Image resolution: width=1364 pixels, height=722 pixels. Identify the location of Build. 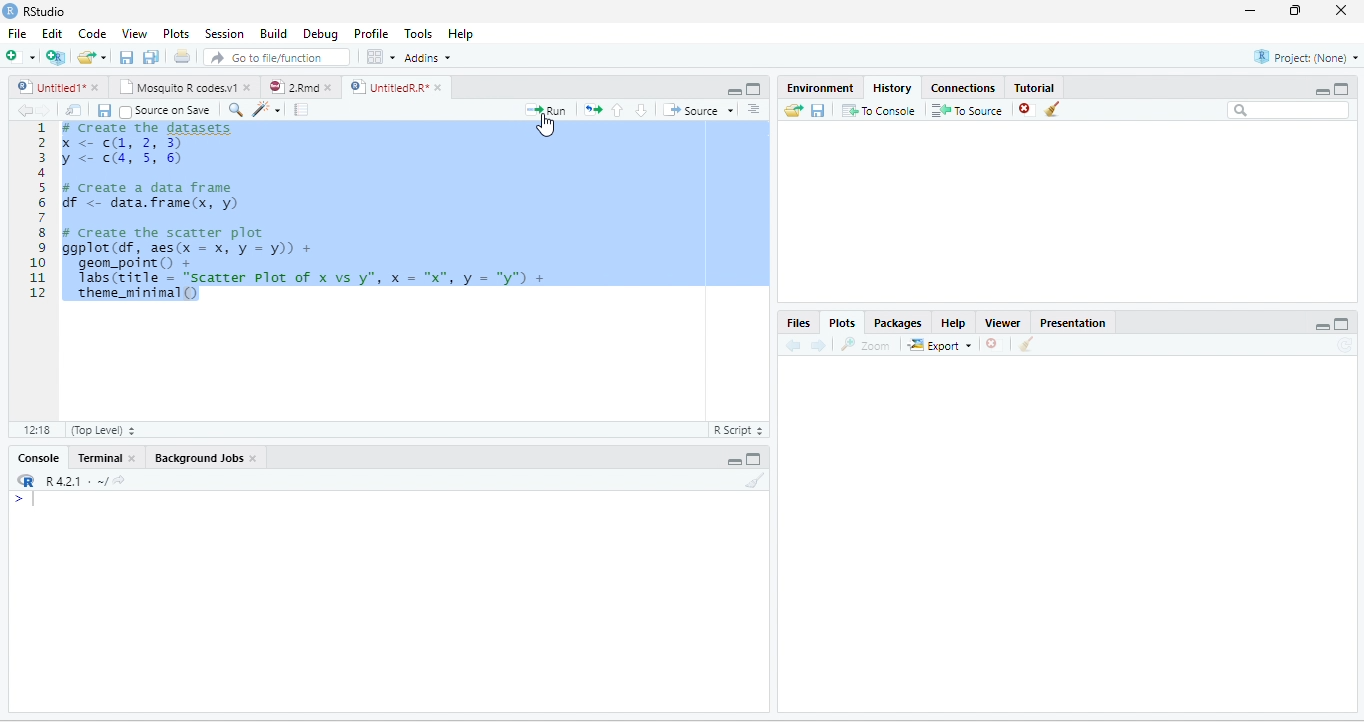
(272, 32).